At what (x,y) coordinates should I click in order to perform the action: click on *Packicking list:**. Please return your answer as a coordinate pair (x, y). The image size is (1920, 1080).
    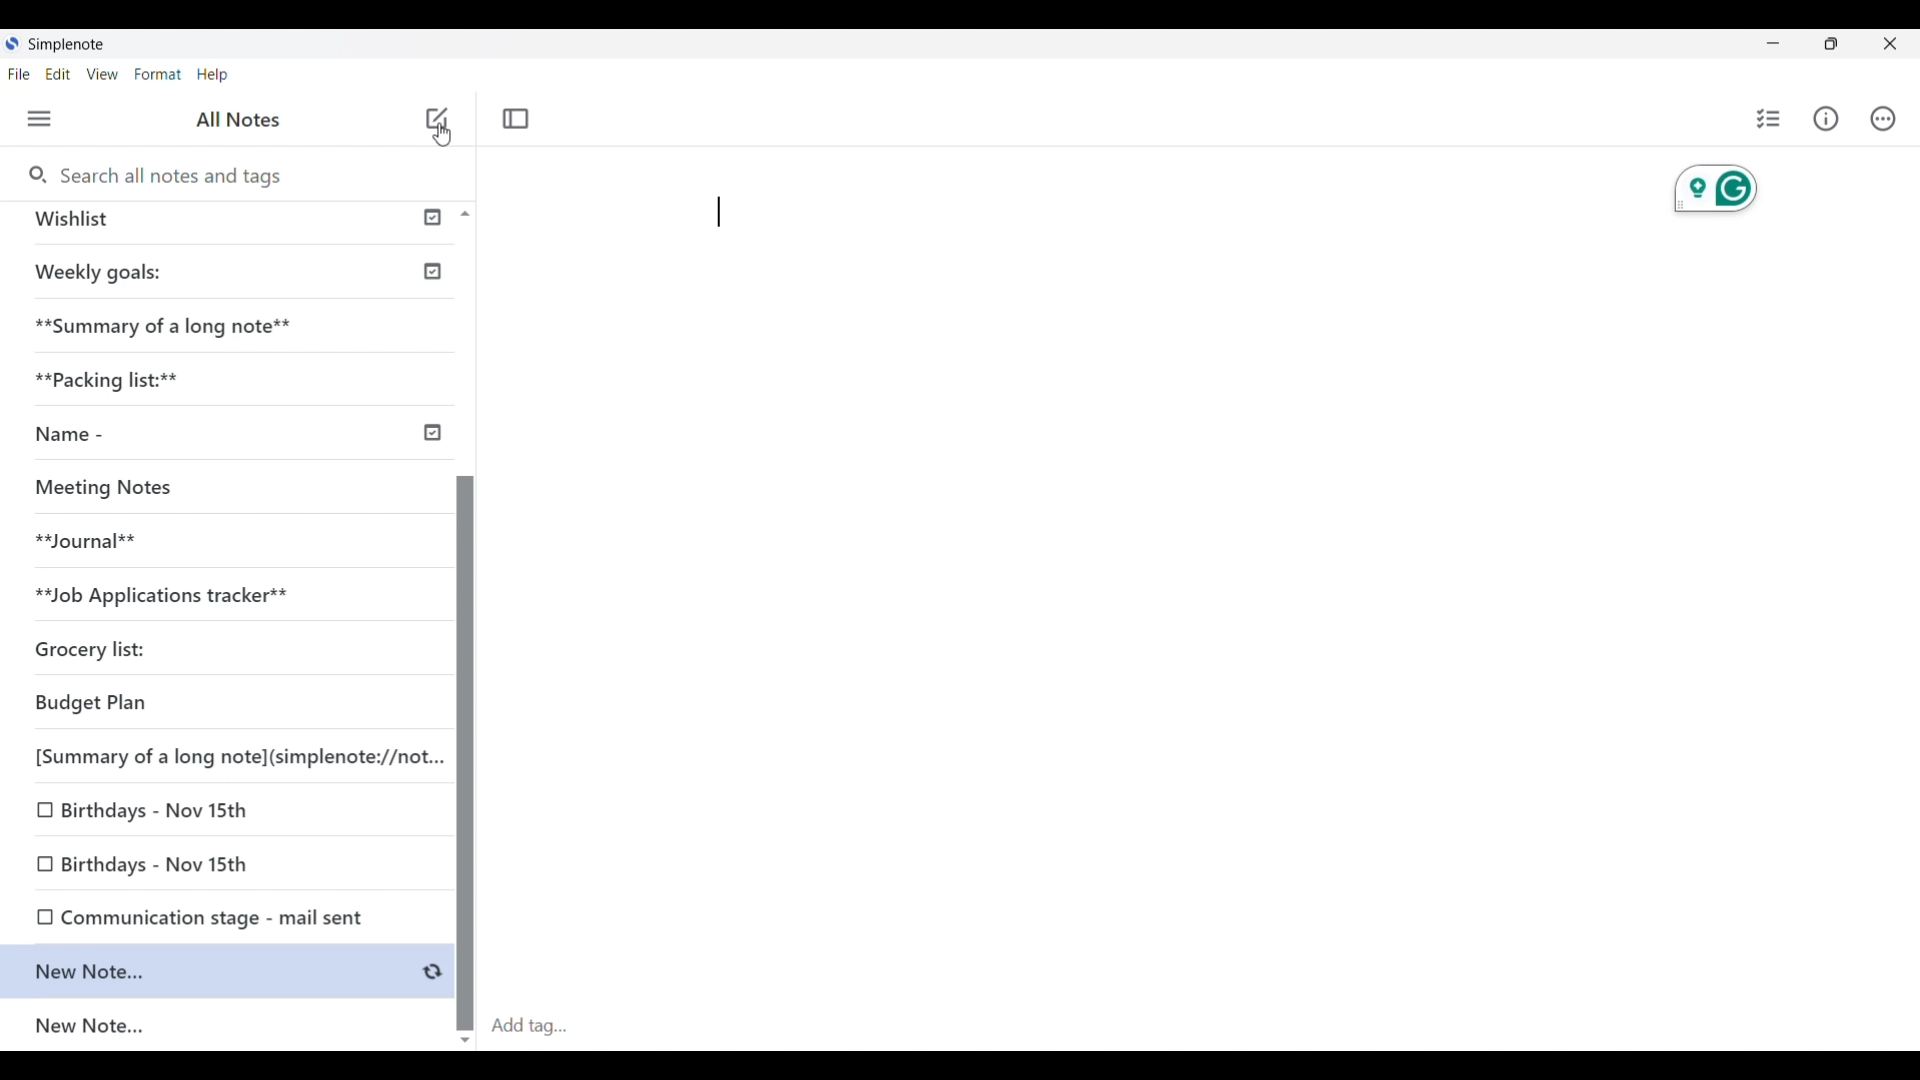
    Looking at the image, I should click on (117, 377).